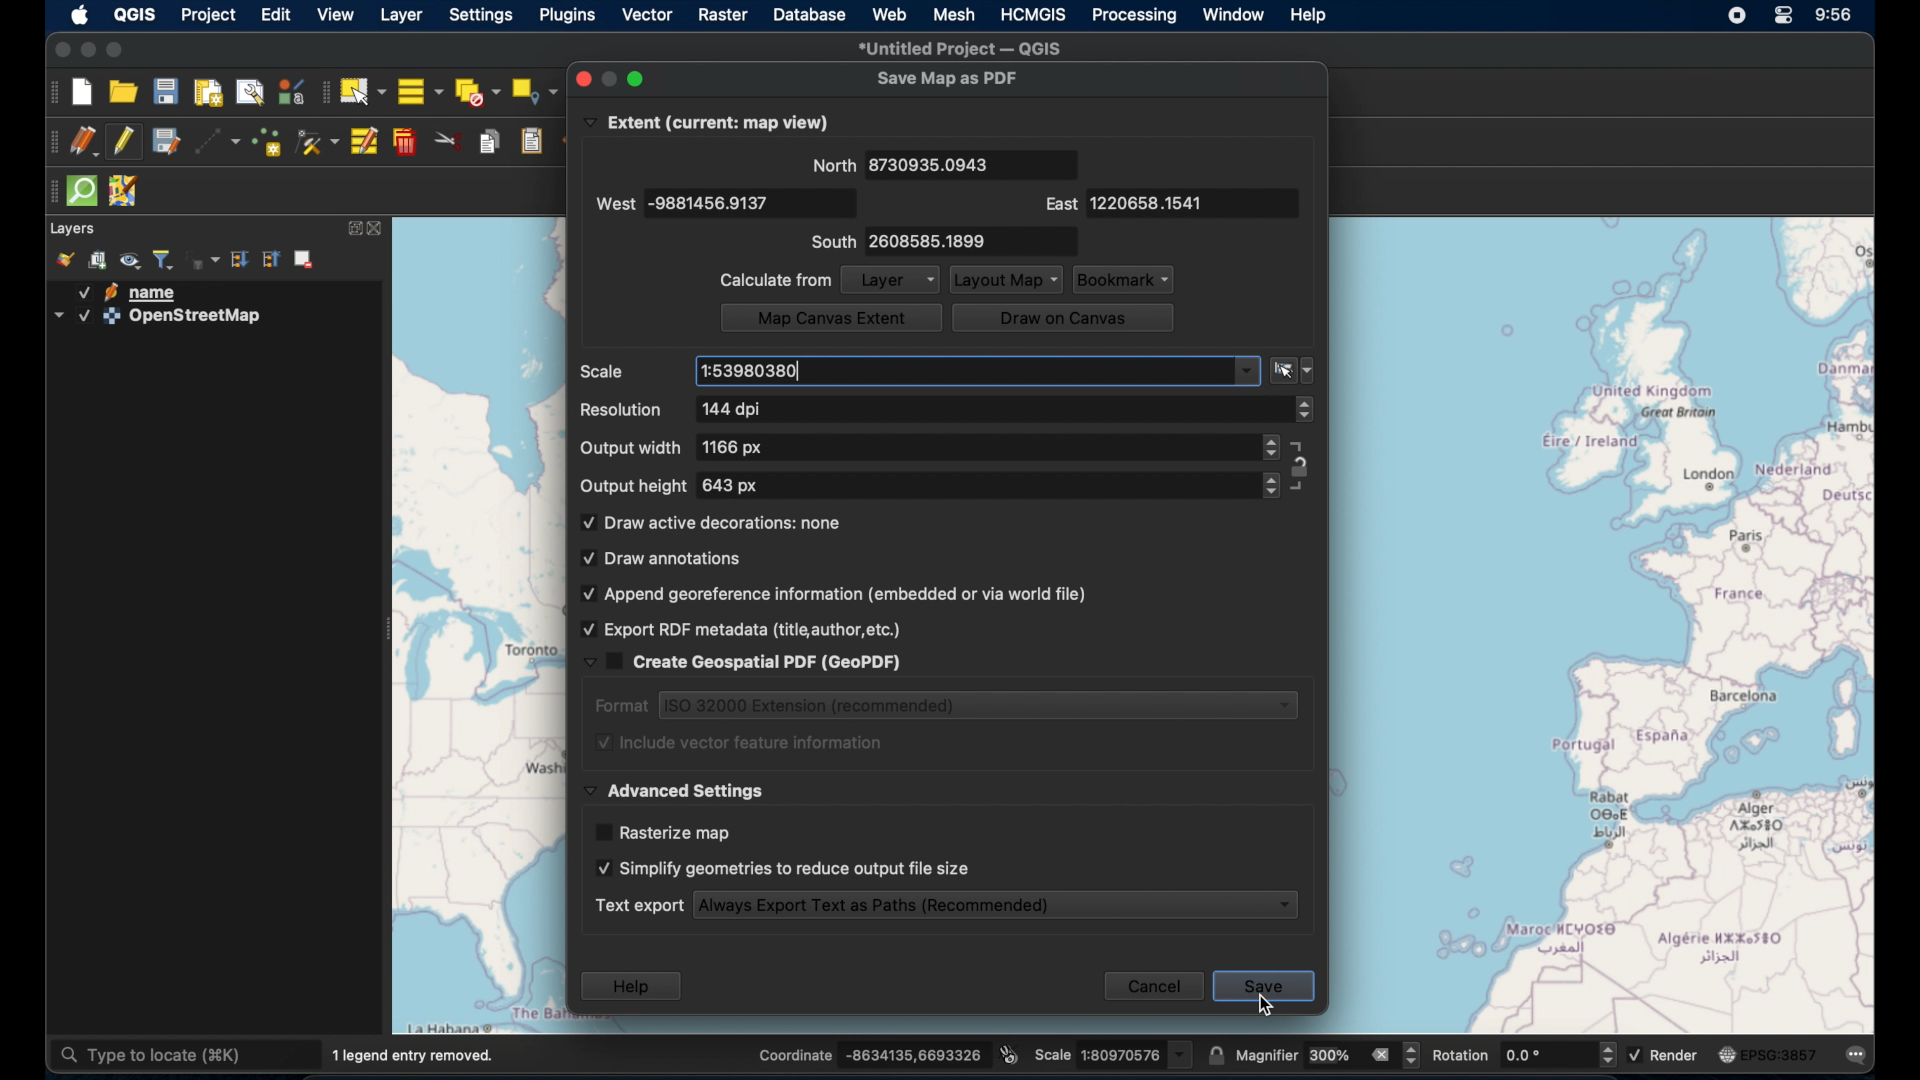 The height and width of the screenshot is (1080, 1920). I want to click on window, so click(1232, 14).